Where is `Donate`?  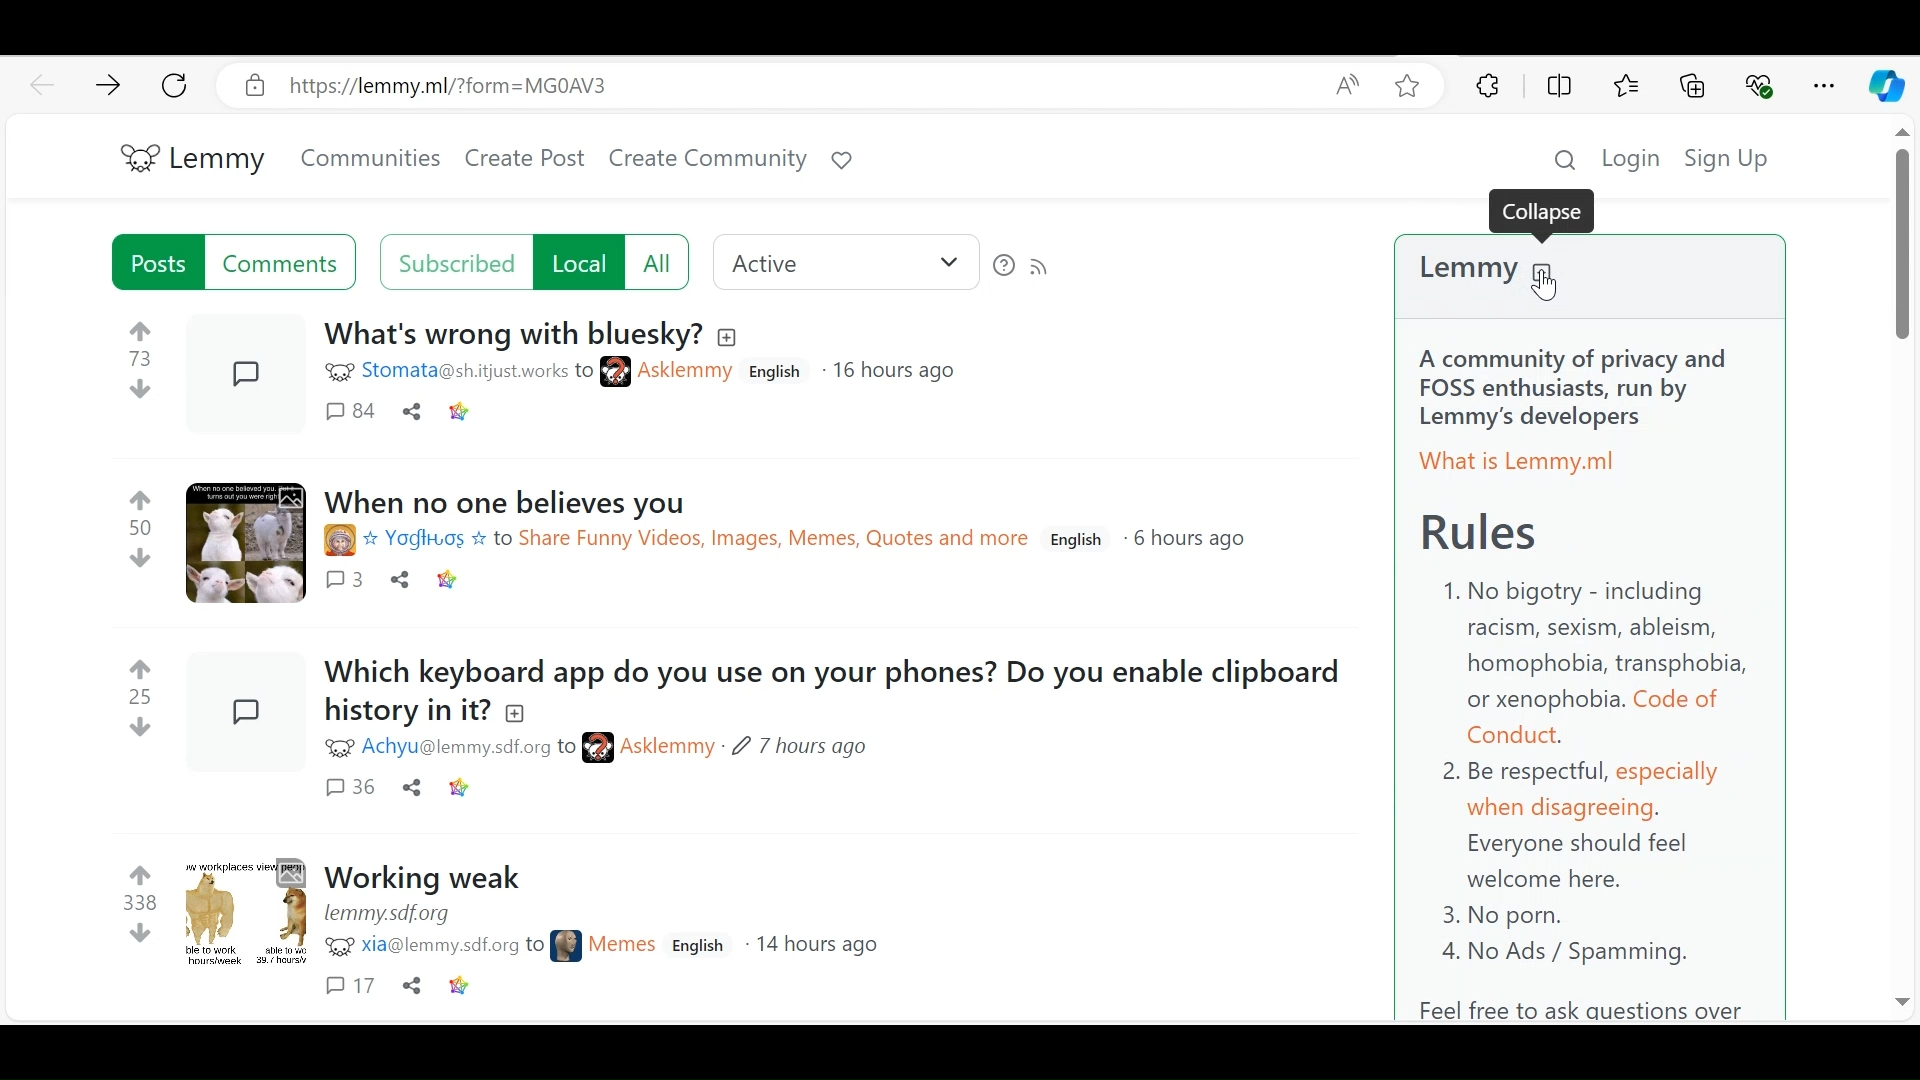 Donate is located at coordinates (841, 164).